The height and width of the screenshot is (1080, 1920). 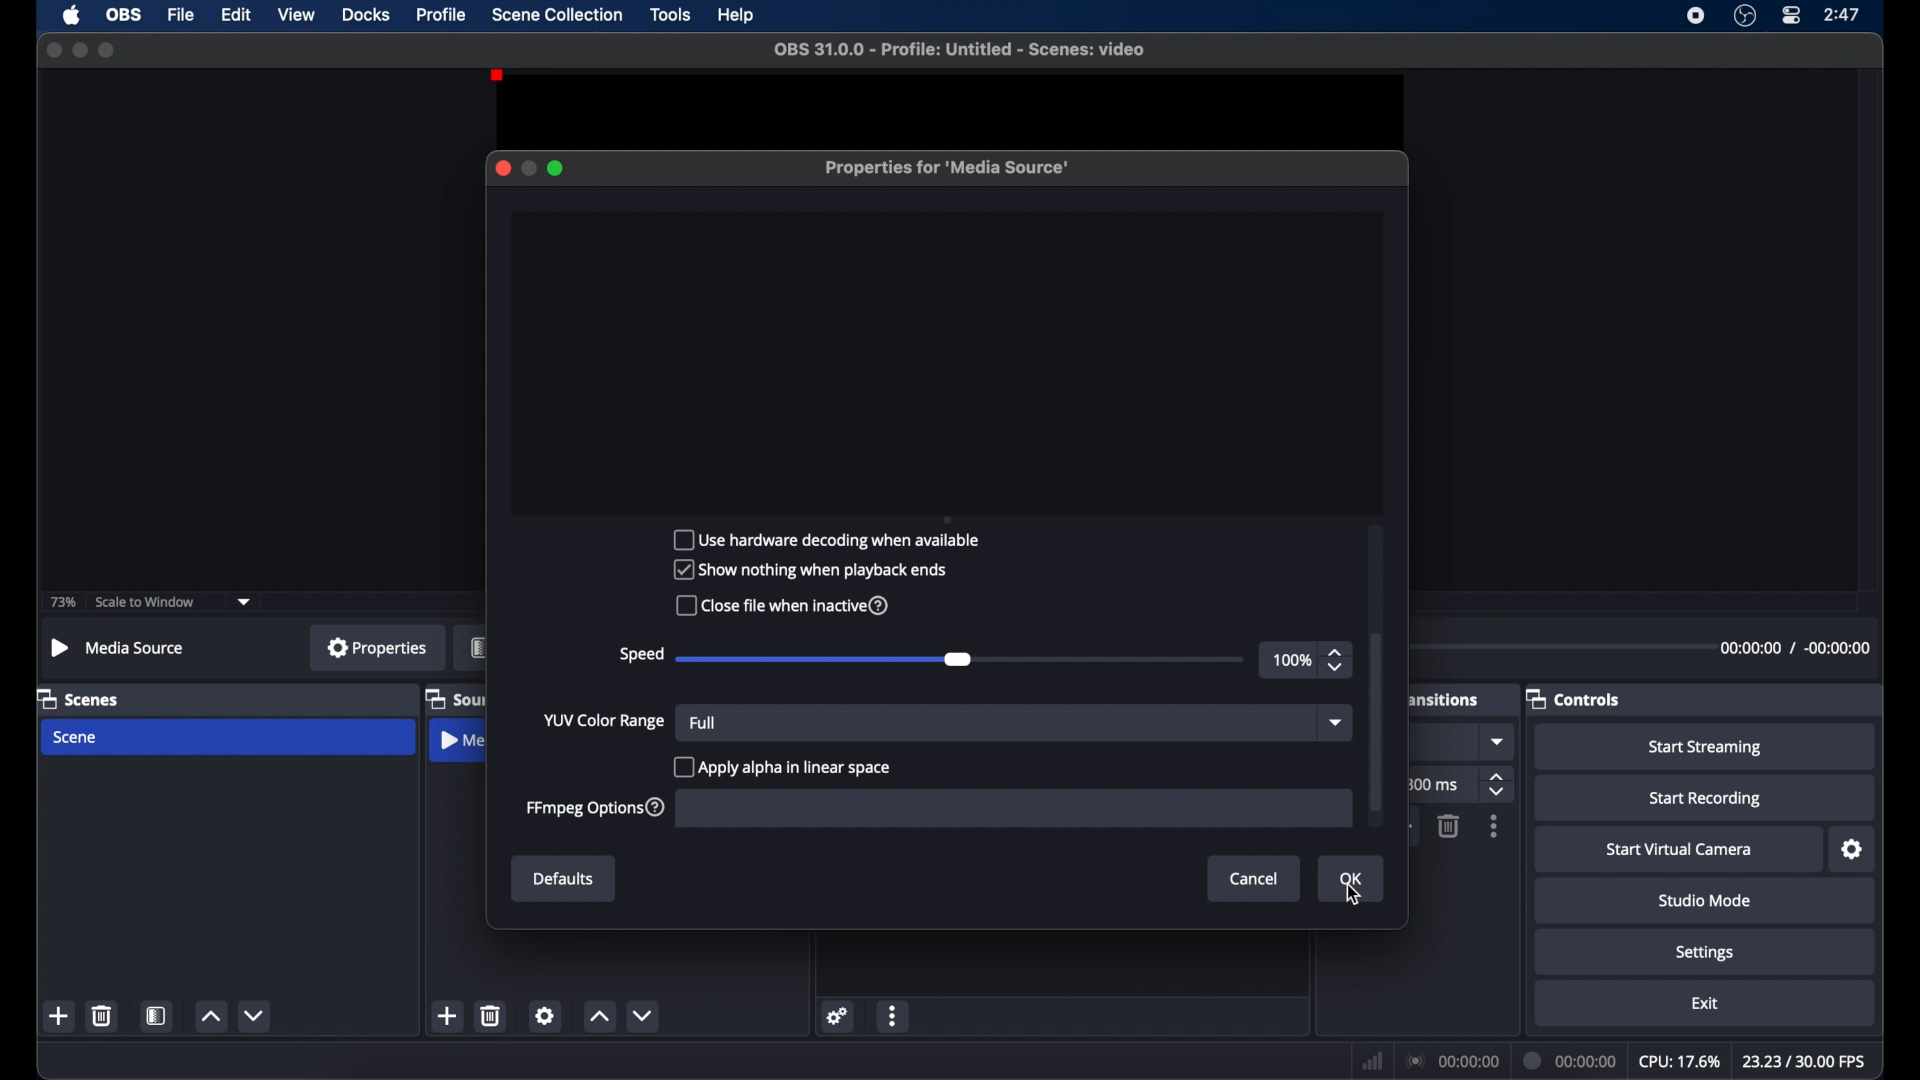 I want to click on network, so click(x=1372, y=1061).